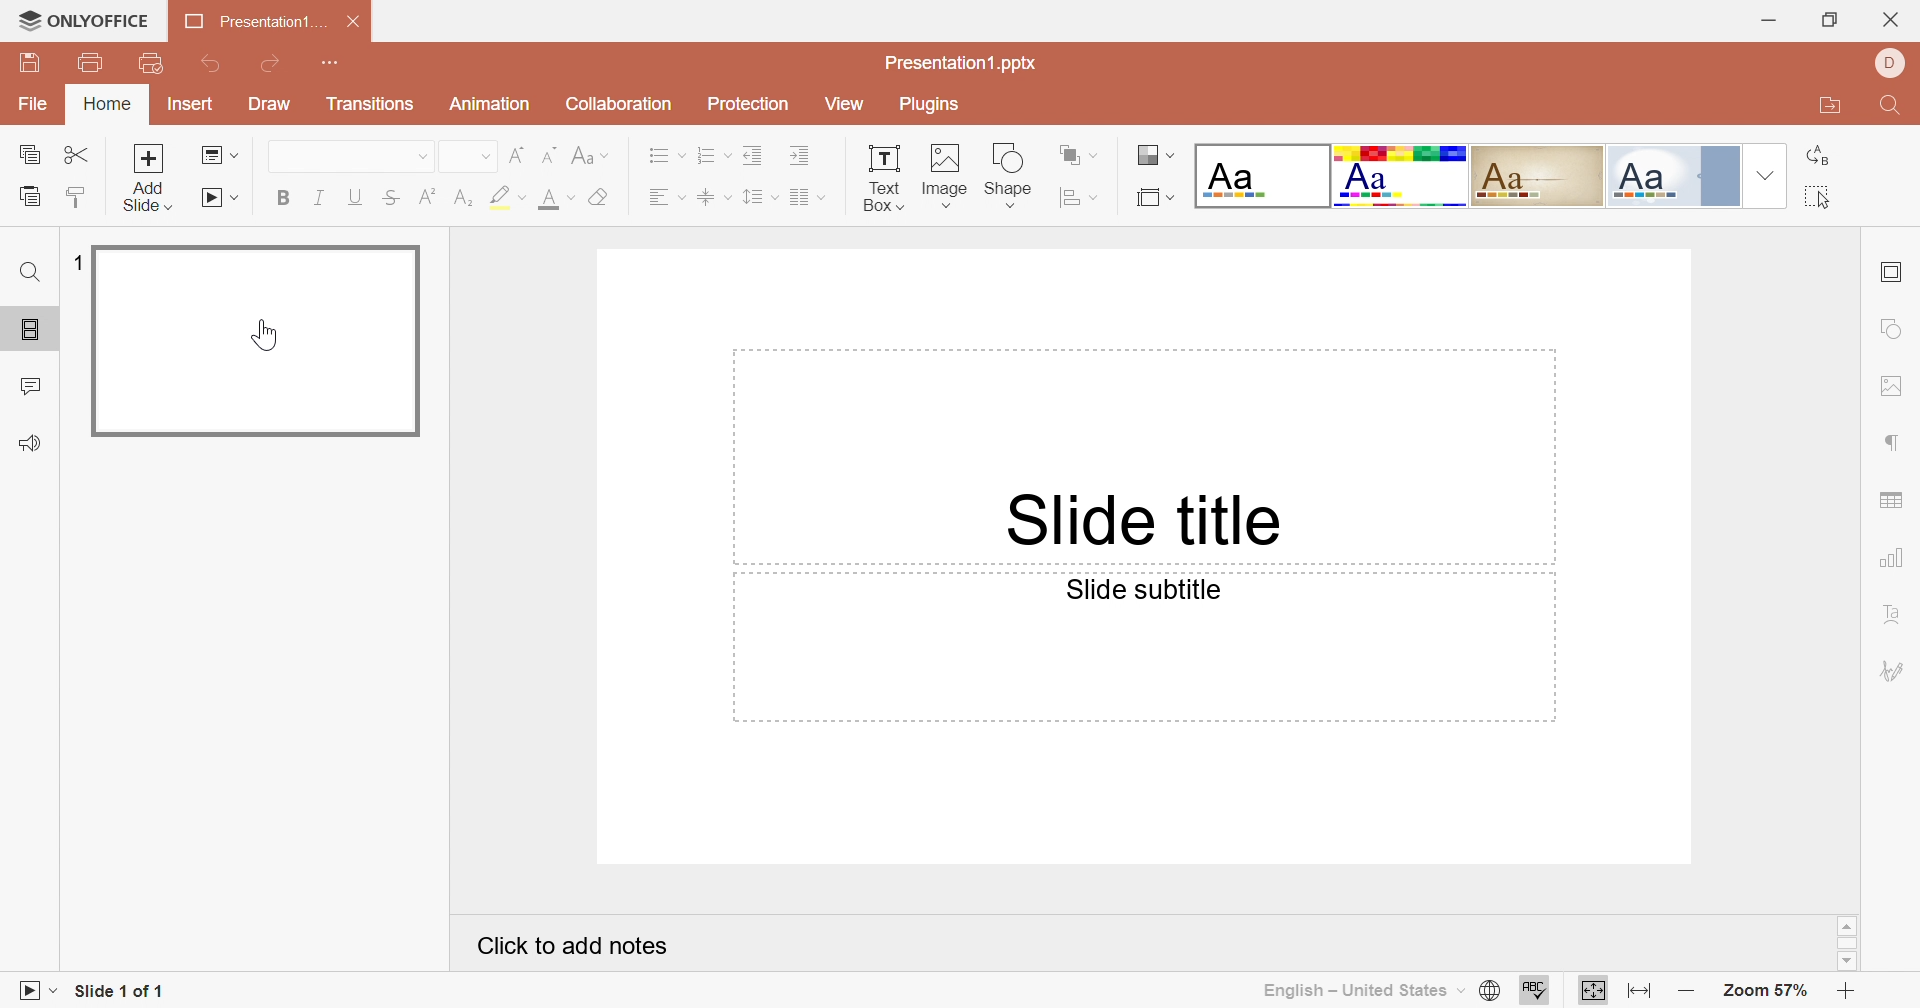 The image size is (1920, 1008). Describe the element at coordinates (1766, 990) in the screenshot. I see `Zoom 57%` at that location.